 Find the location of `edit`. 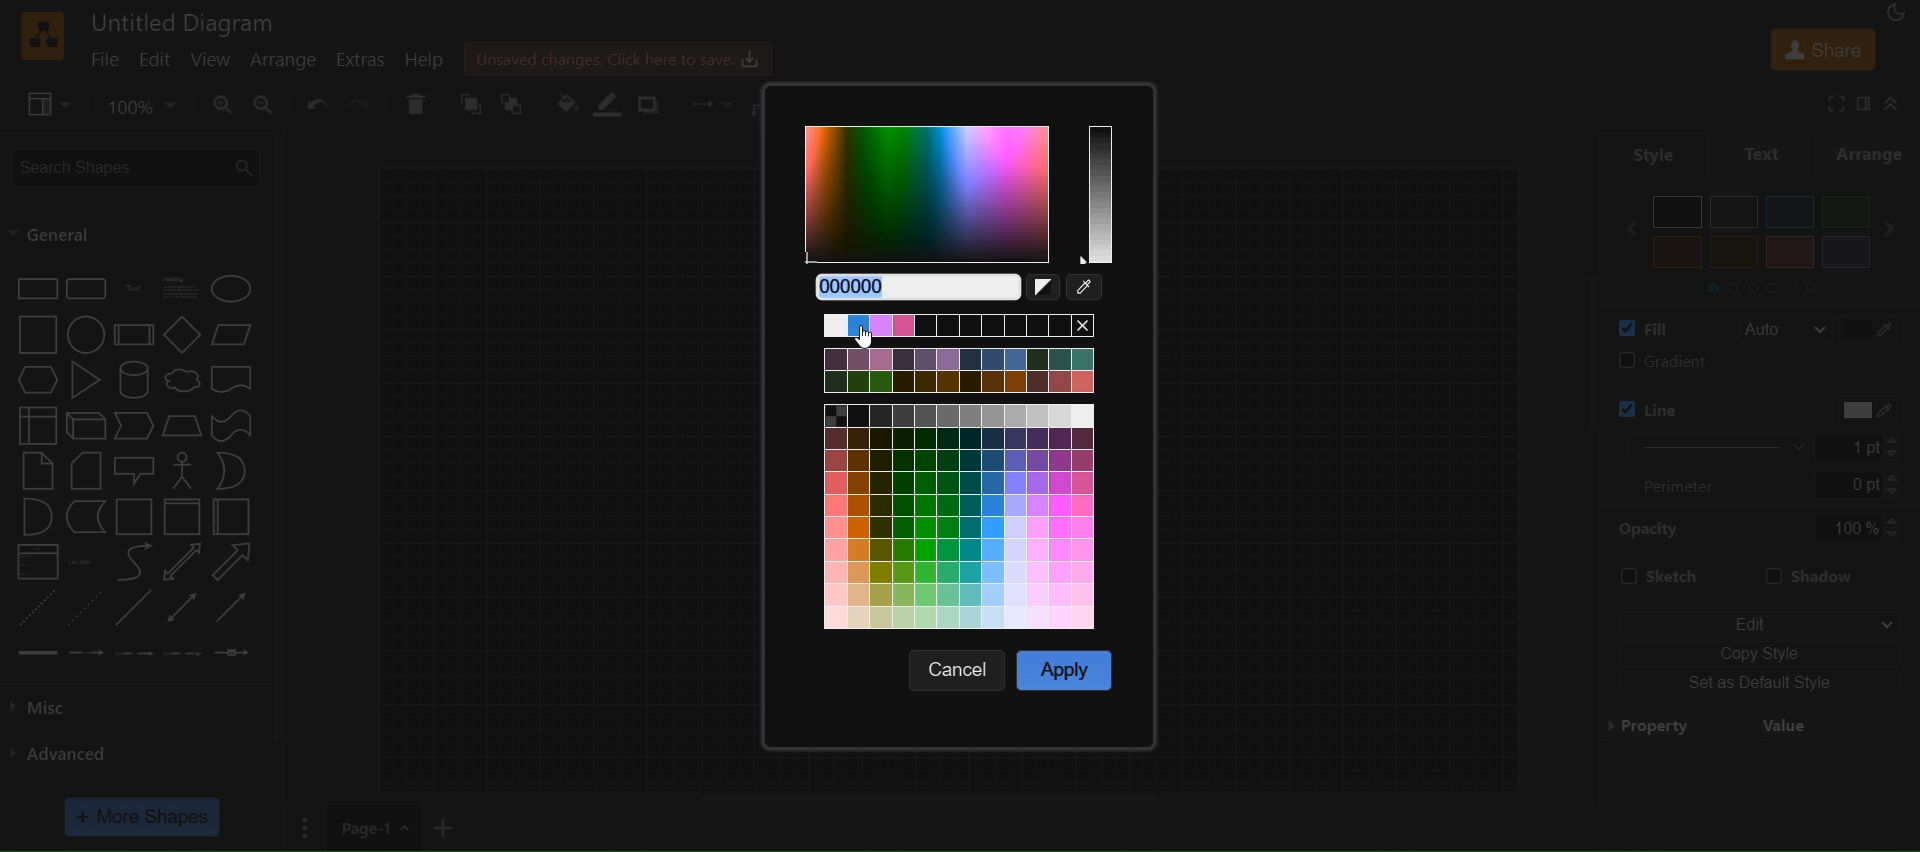

edit is located at coordinates (157, 60).